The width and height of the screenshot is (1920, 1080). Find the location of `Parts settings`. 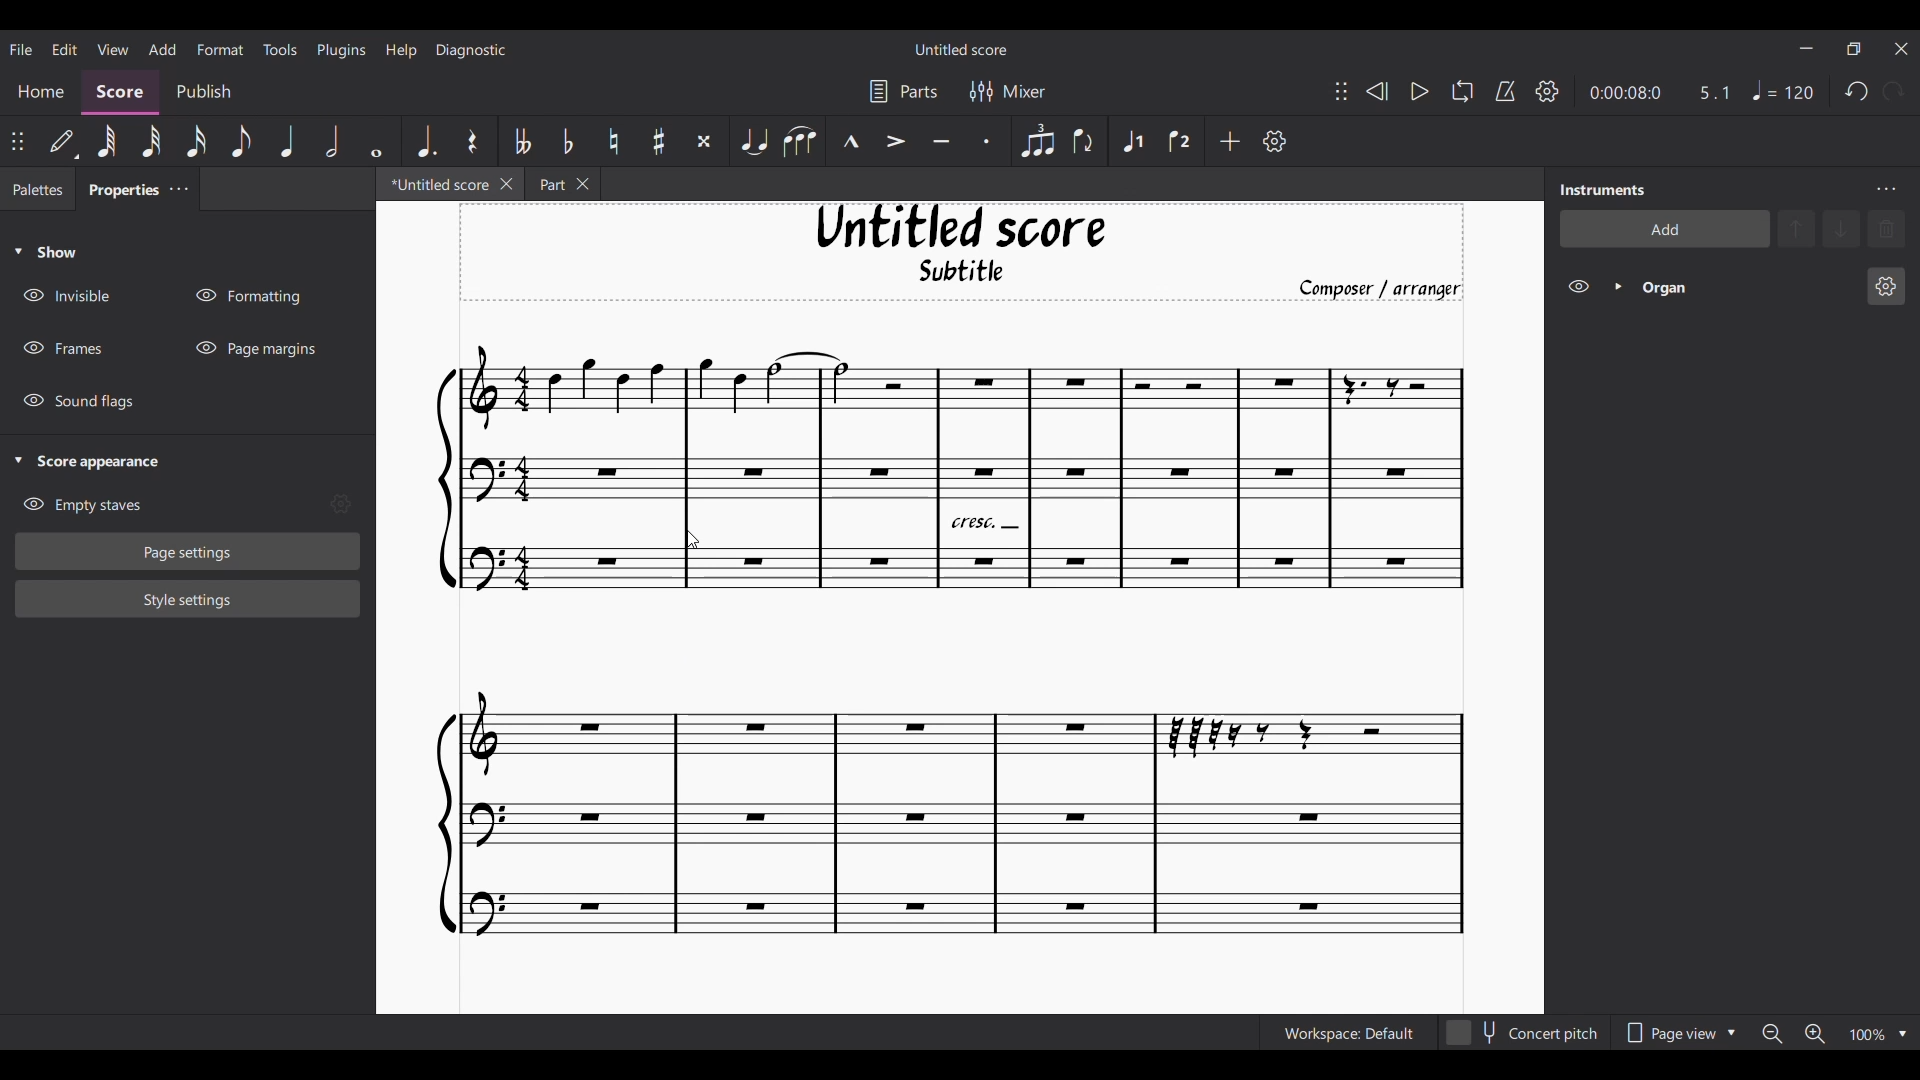

Parts settings is located at coordinates (904, 91).